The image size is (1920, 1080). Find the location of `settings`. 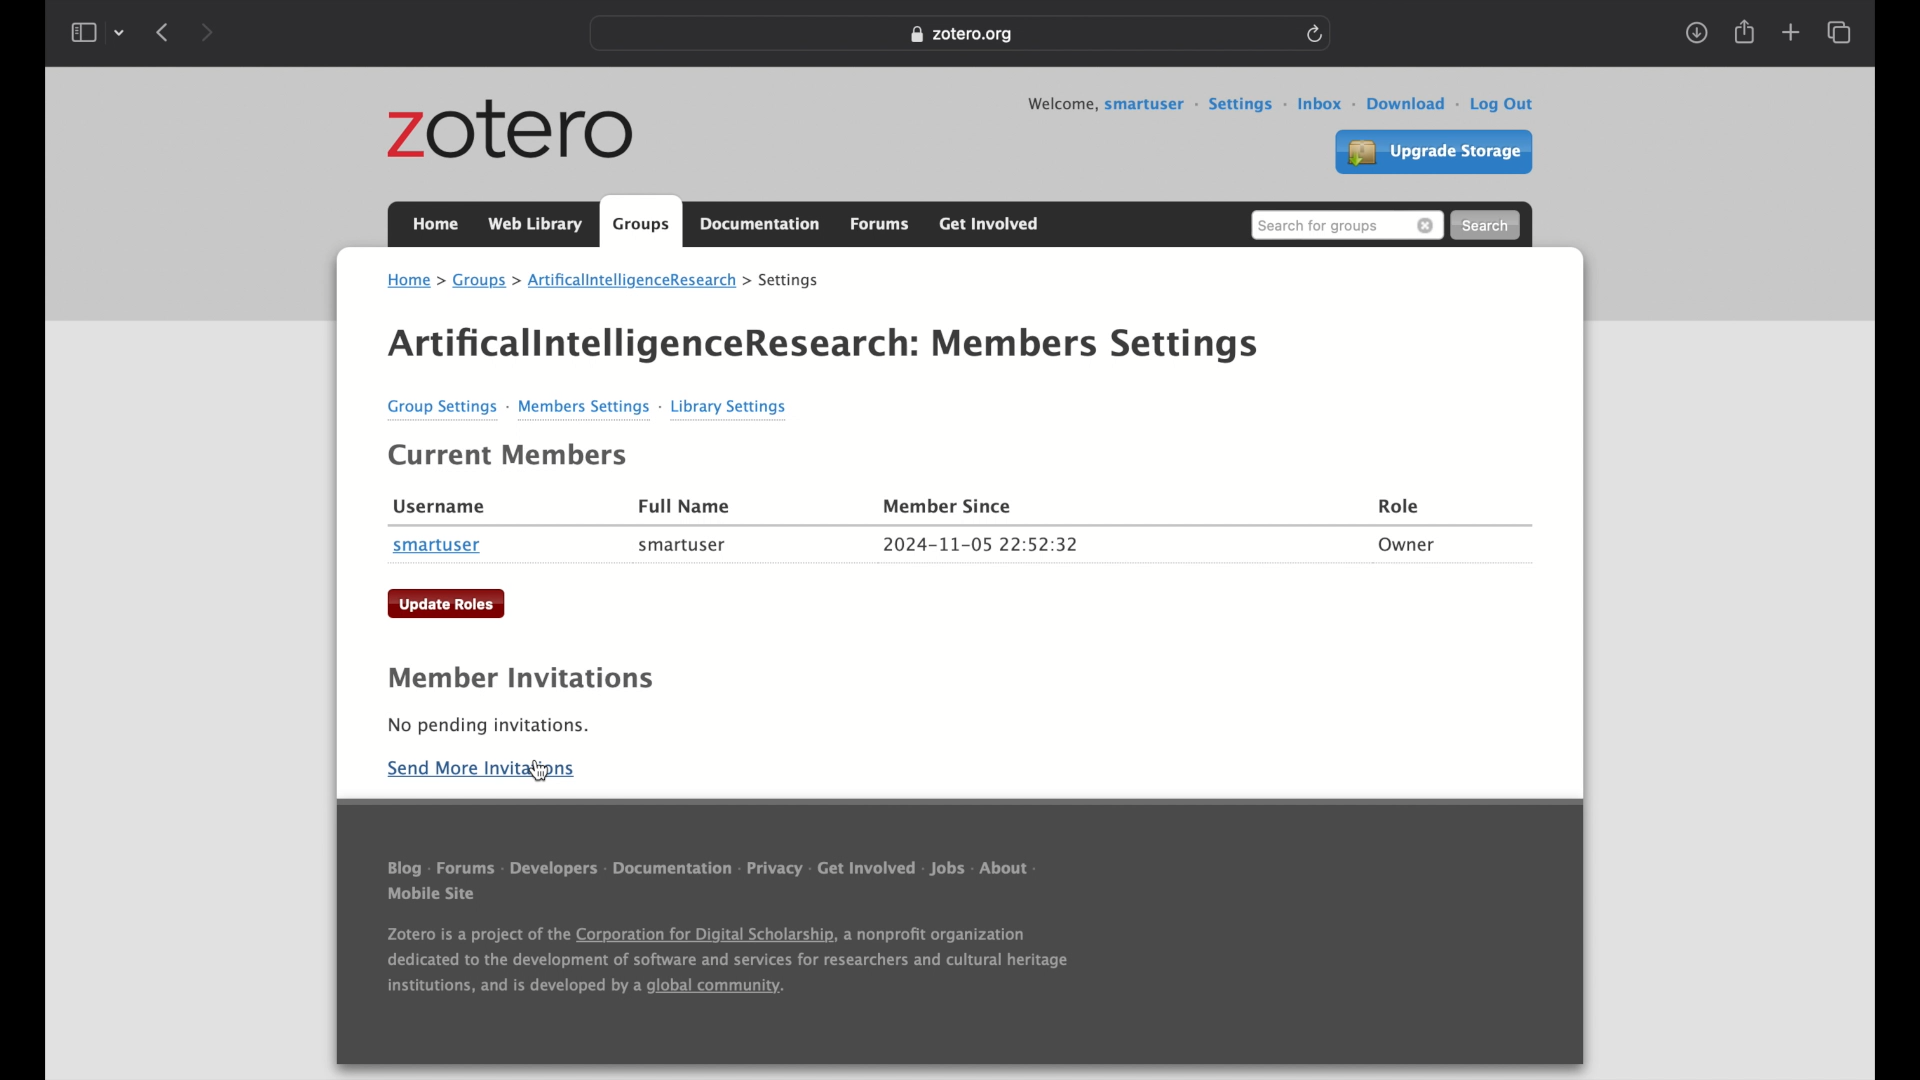

settings is located at coordinates (791, 281).